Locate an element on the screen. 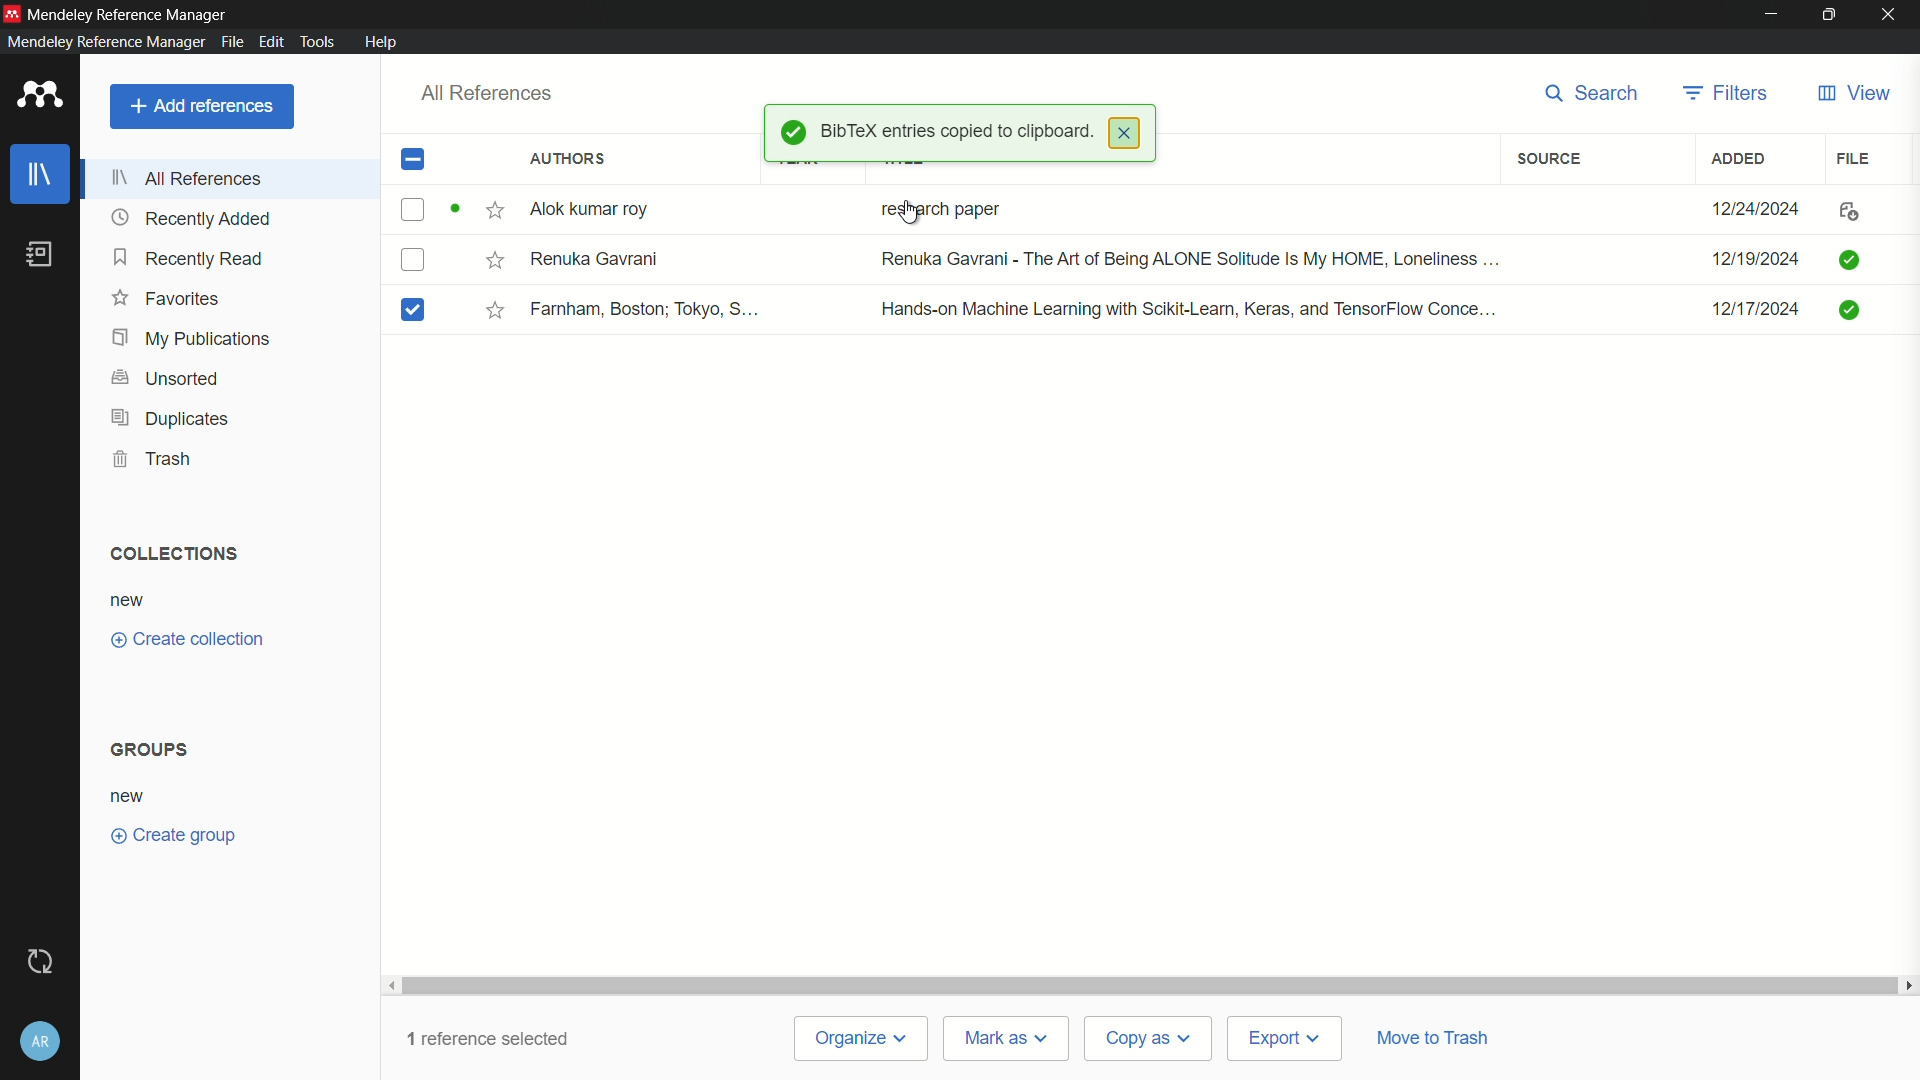  account and help is located at coordinates (41, 1036).